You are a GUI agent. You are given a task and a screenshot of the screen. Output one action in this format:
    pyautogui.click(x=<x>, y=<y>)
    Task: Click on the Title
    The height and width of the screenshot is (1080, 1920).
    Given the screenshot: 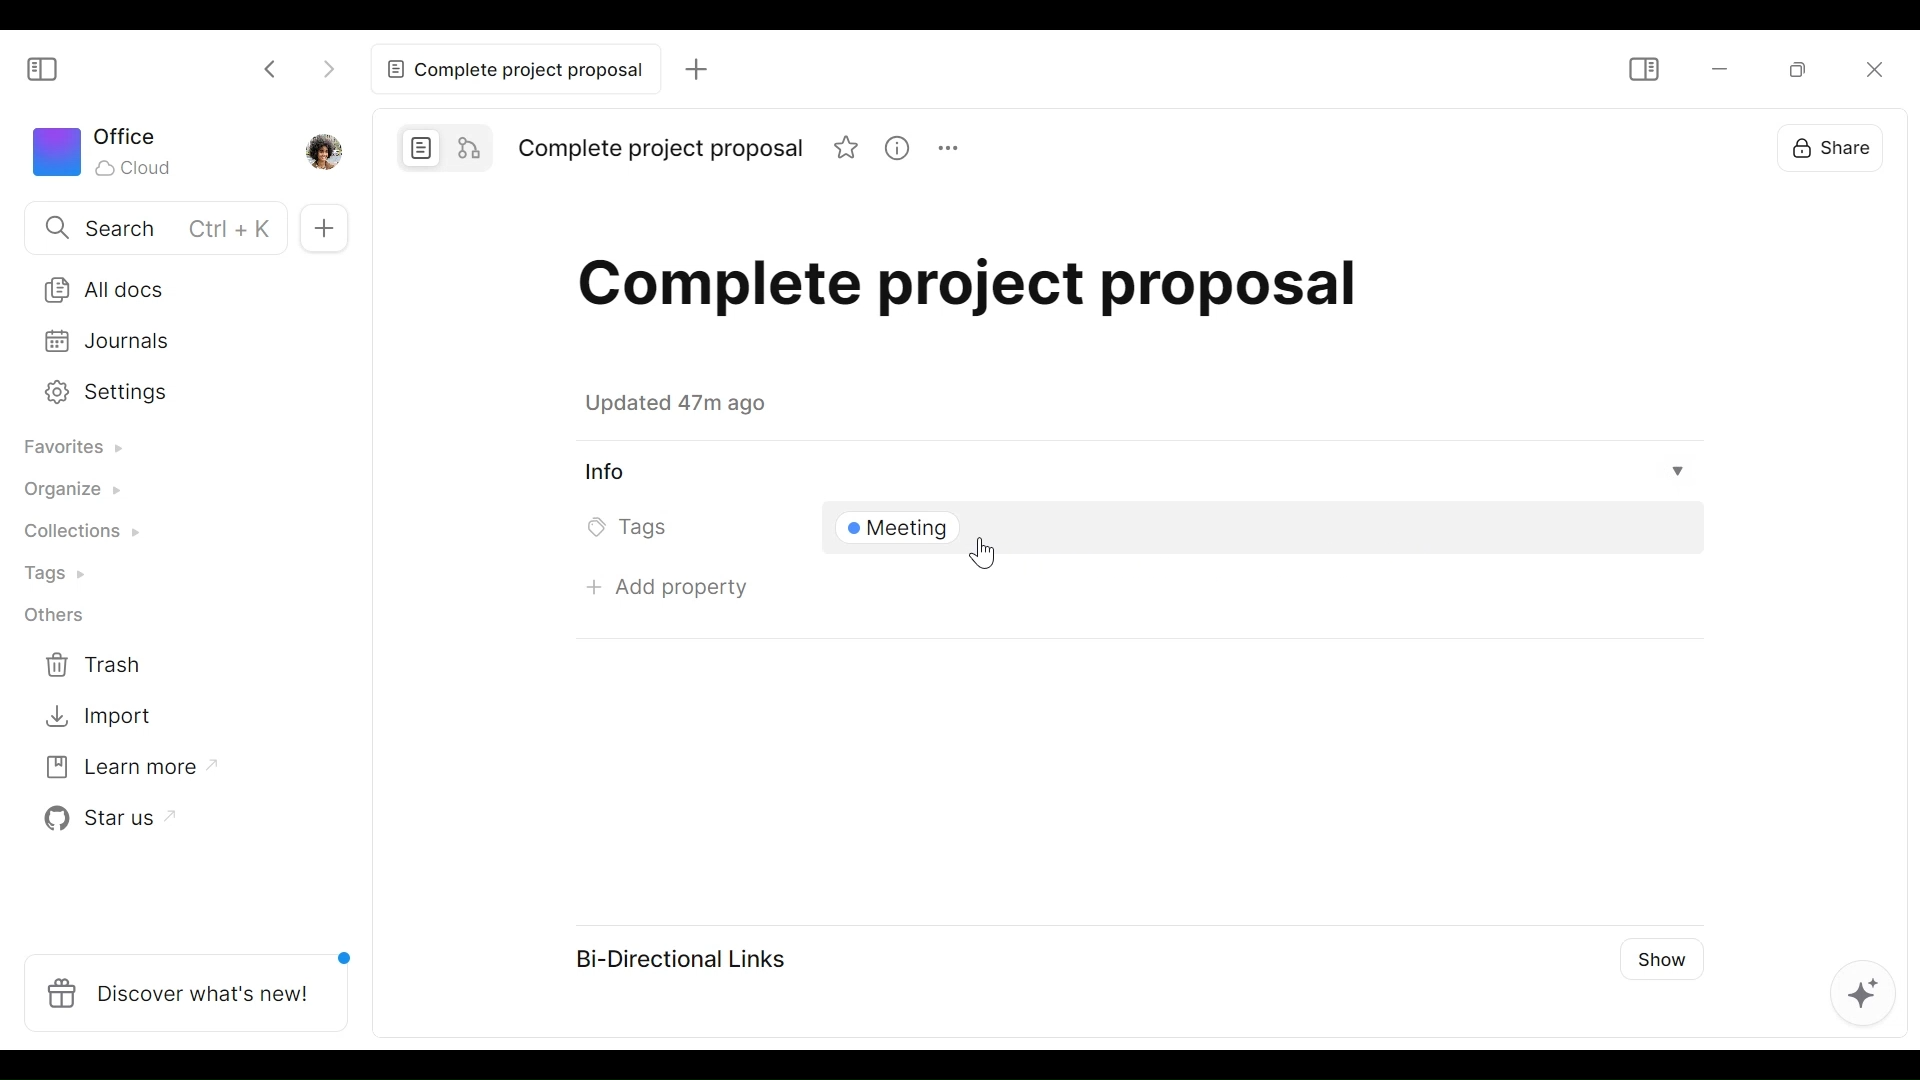 What is the action you would take?
    pyautogui.click(x=662, y=150)
    